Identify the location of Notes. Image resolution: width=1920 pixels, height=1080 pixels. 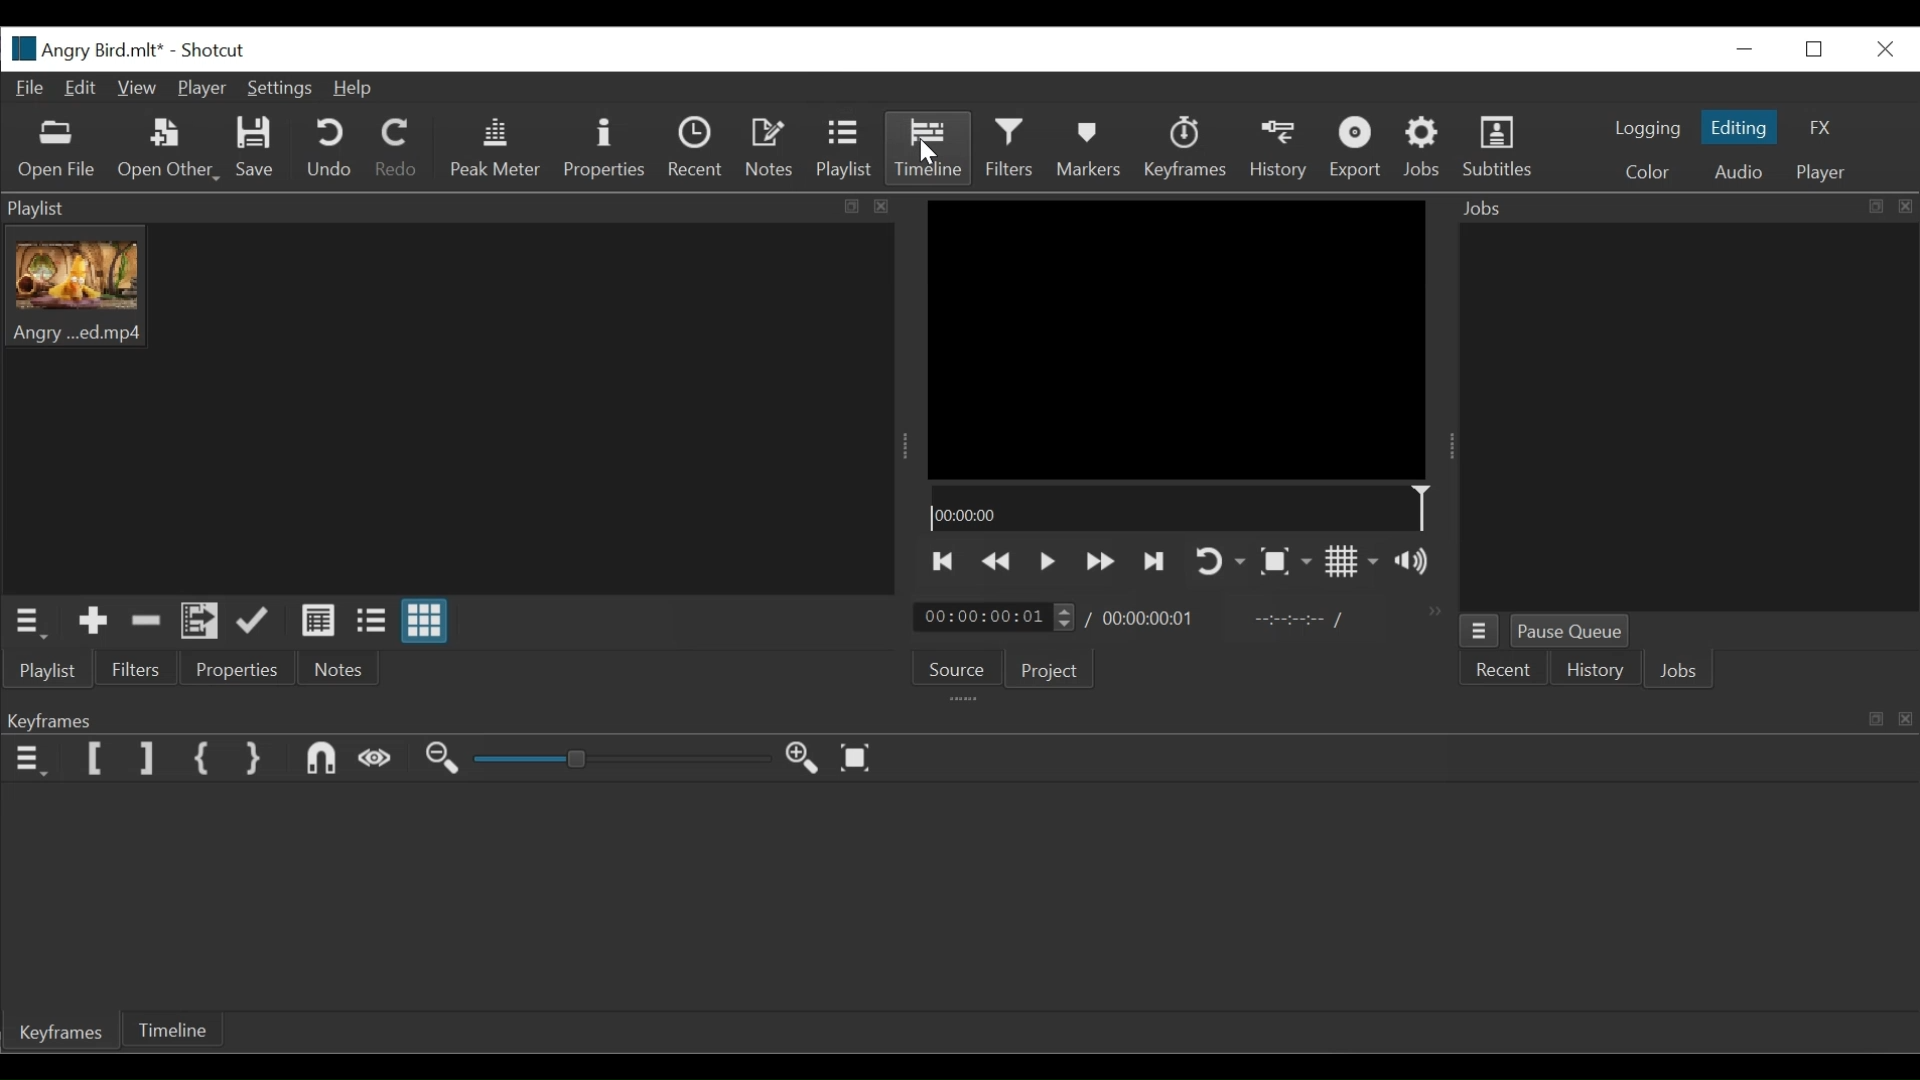
(335, 671).